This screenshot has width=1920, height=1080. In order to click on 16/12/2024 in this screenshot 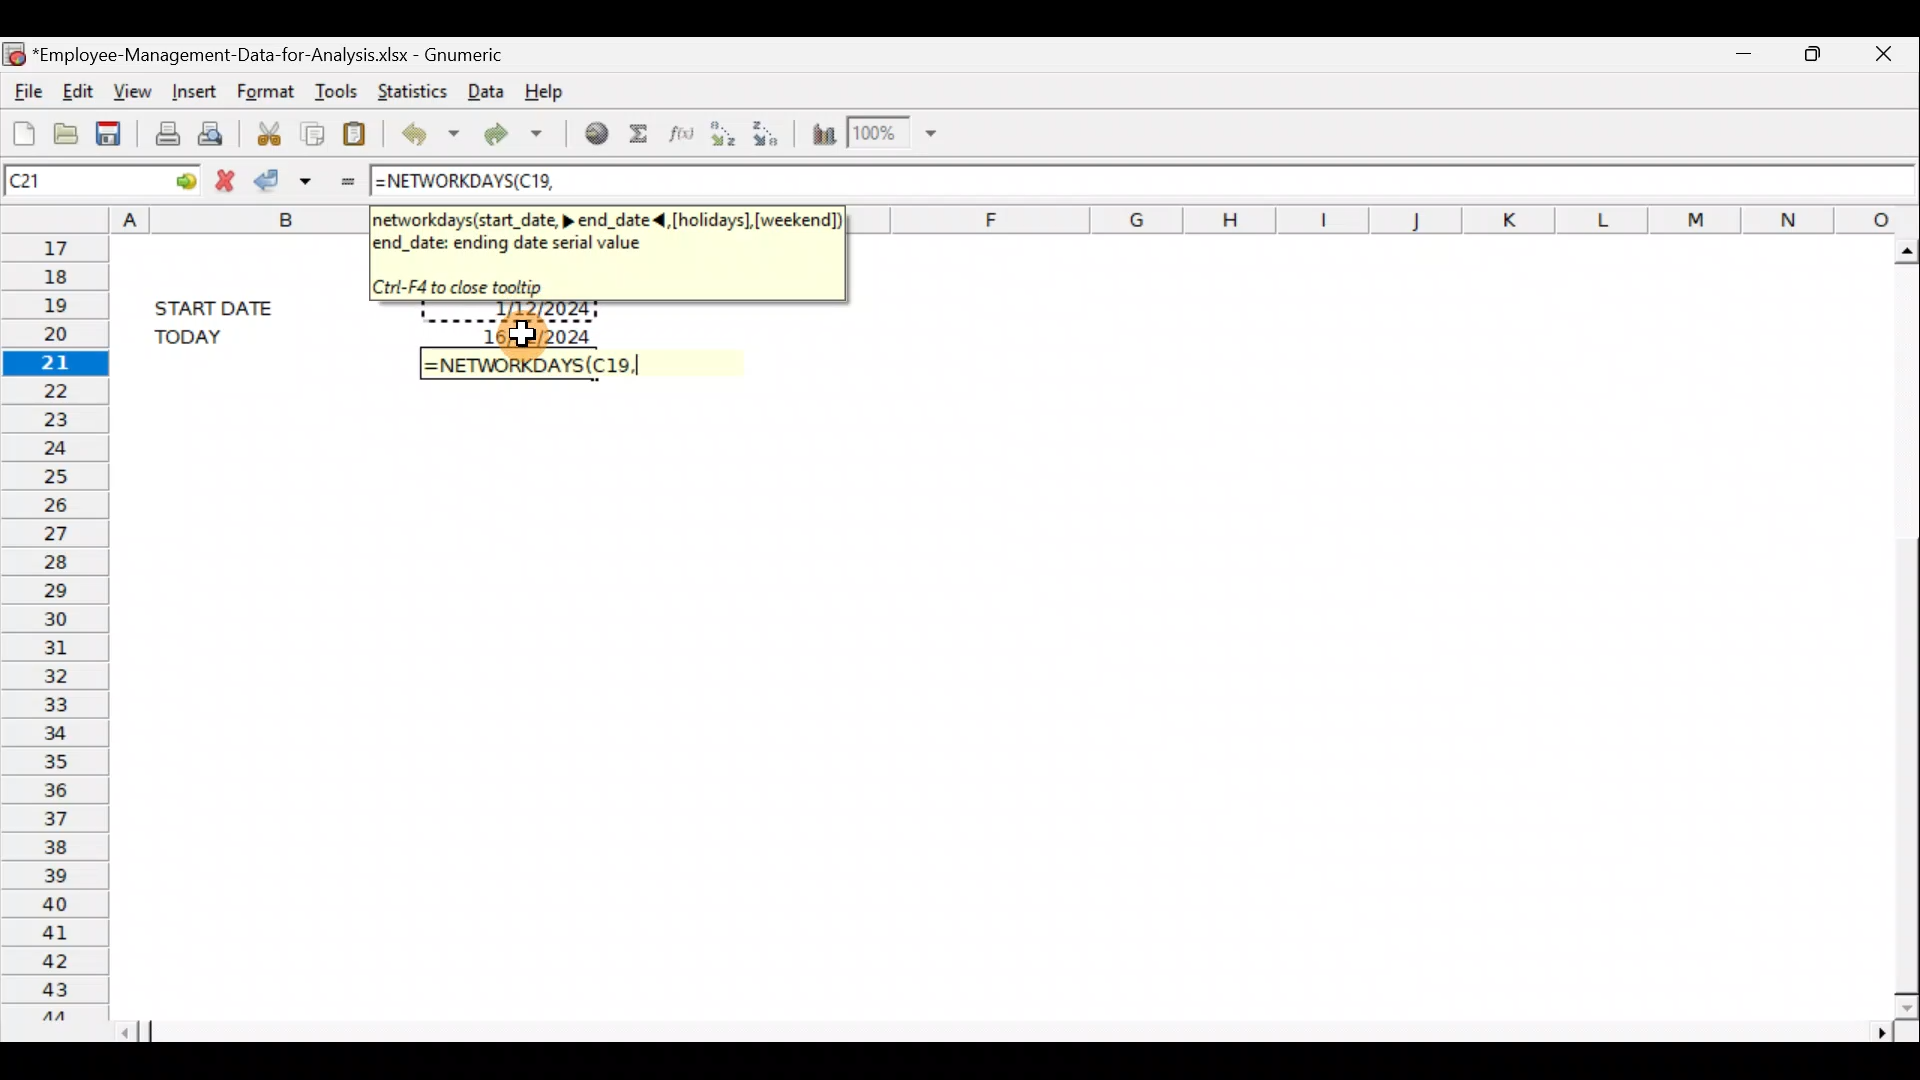, I will do `click(535, 333)`.